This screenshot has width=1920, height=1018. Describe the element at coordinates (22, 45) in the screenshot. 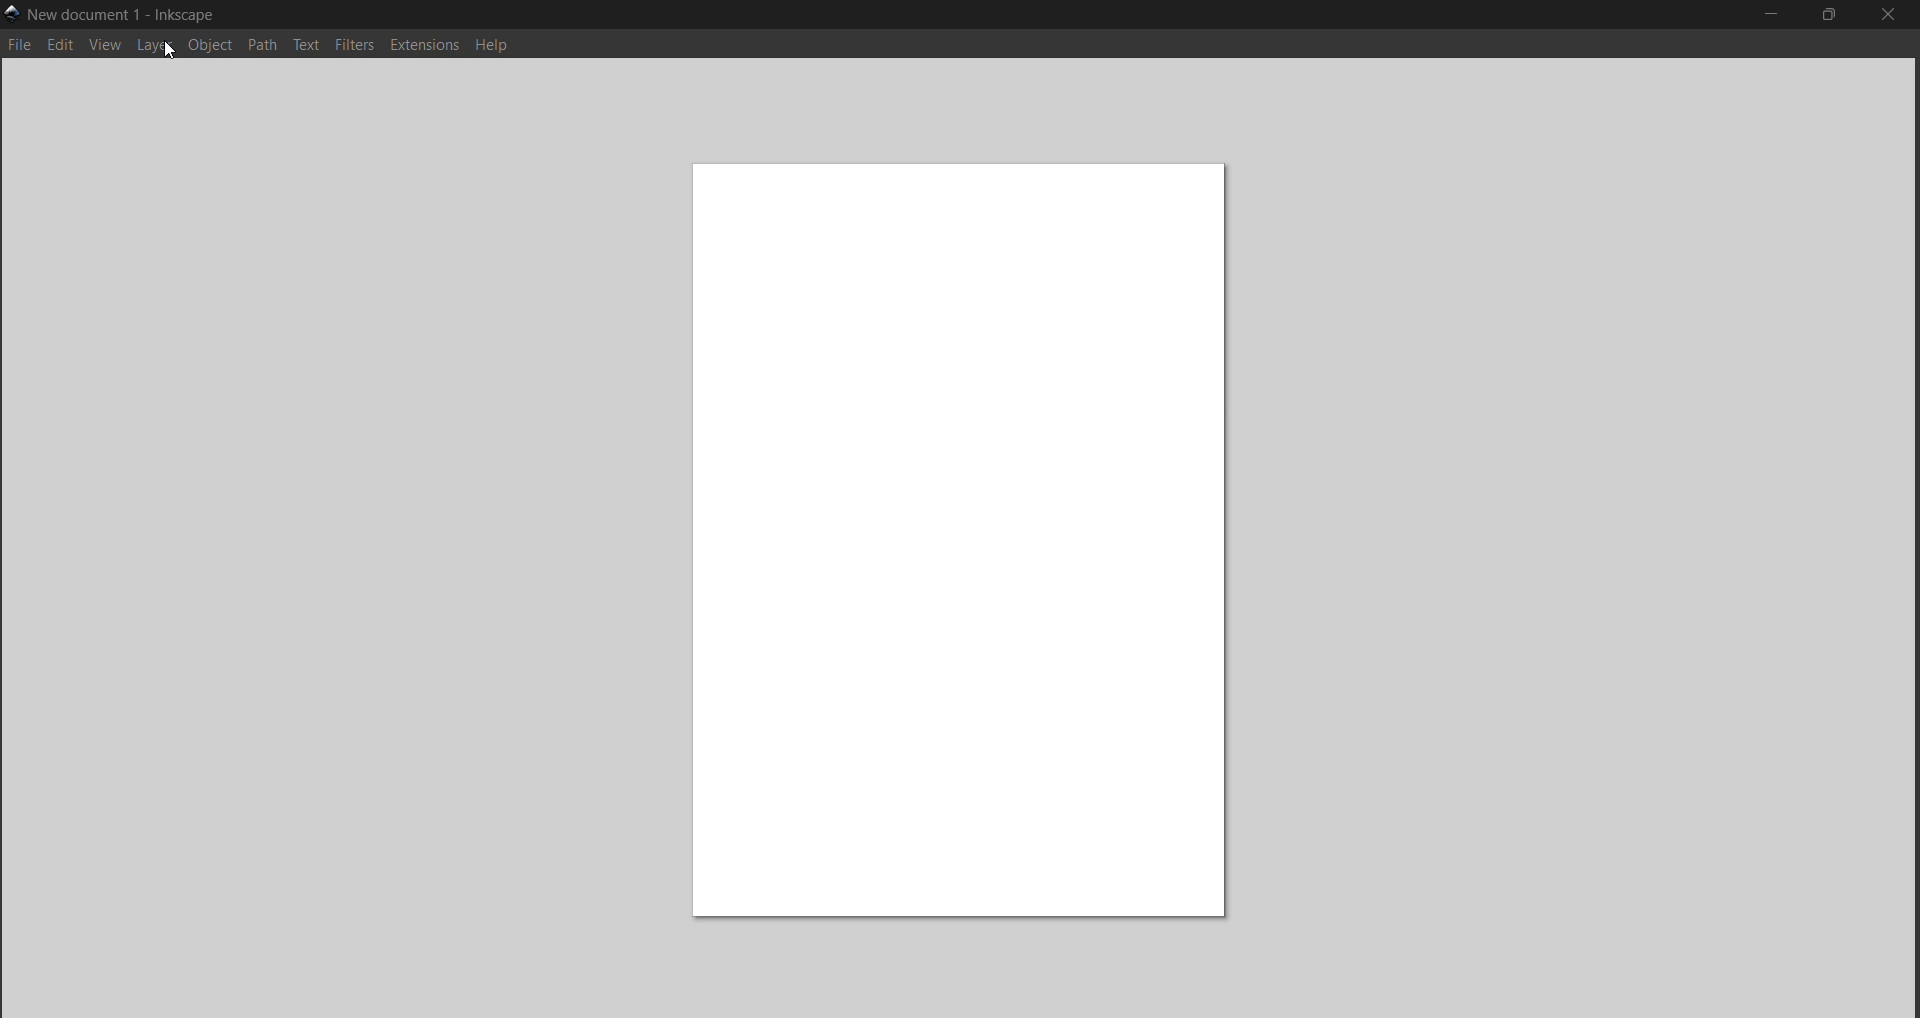

I see `file` at that location.